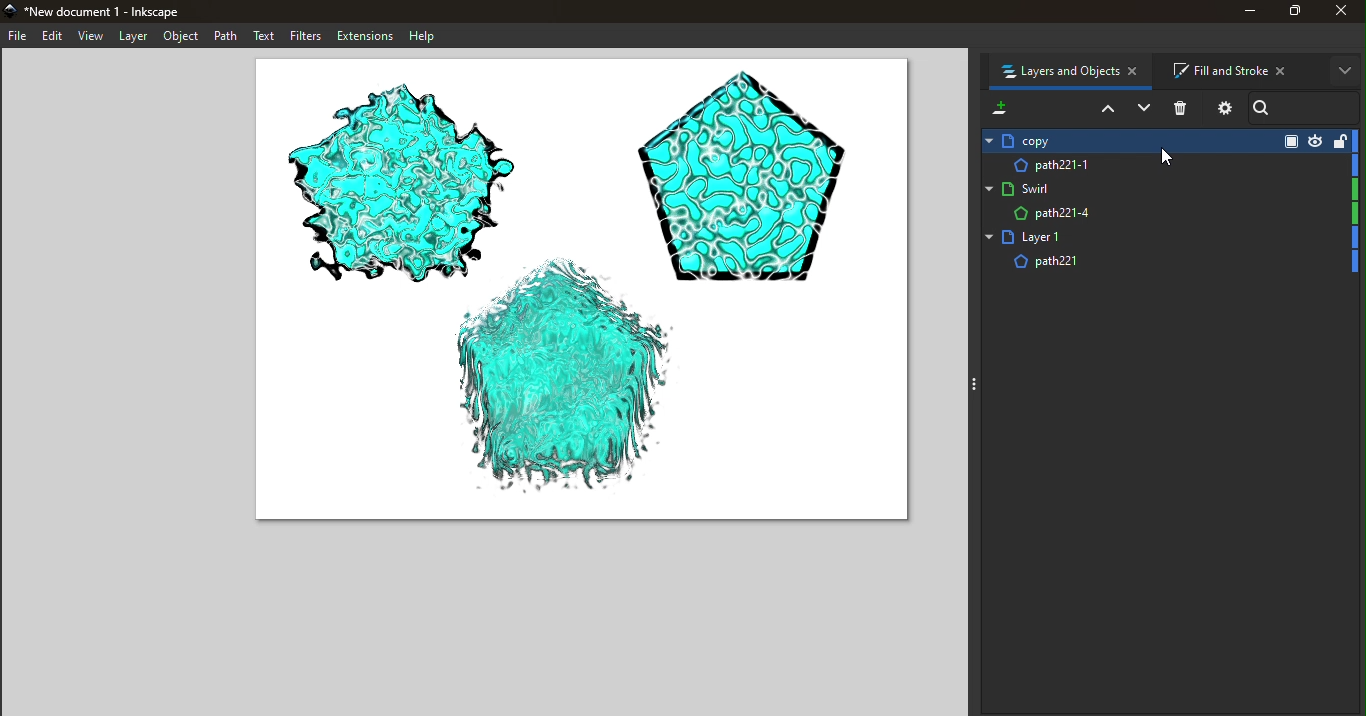 The height and width of the screenshot is (716, 1366). What do you see at coordinates (426, 36) in the screenshot?
I see `Help` at bounding box center [426, 36].